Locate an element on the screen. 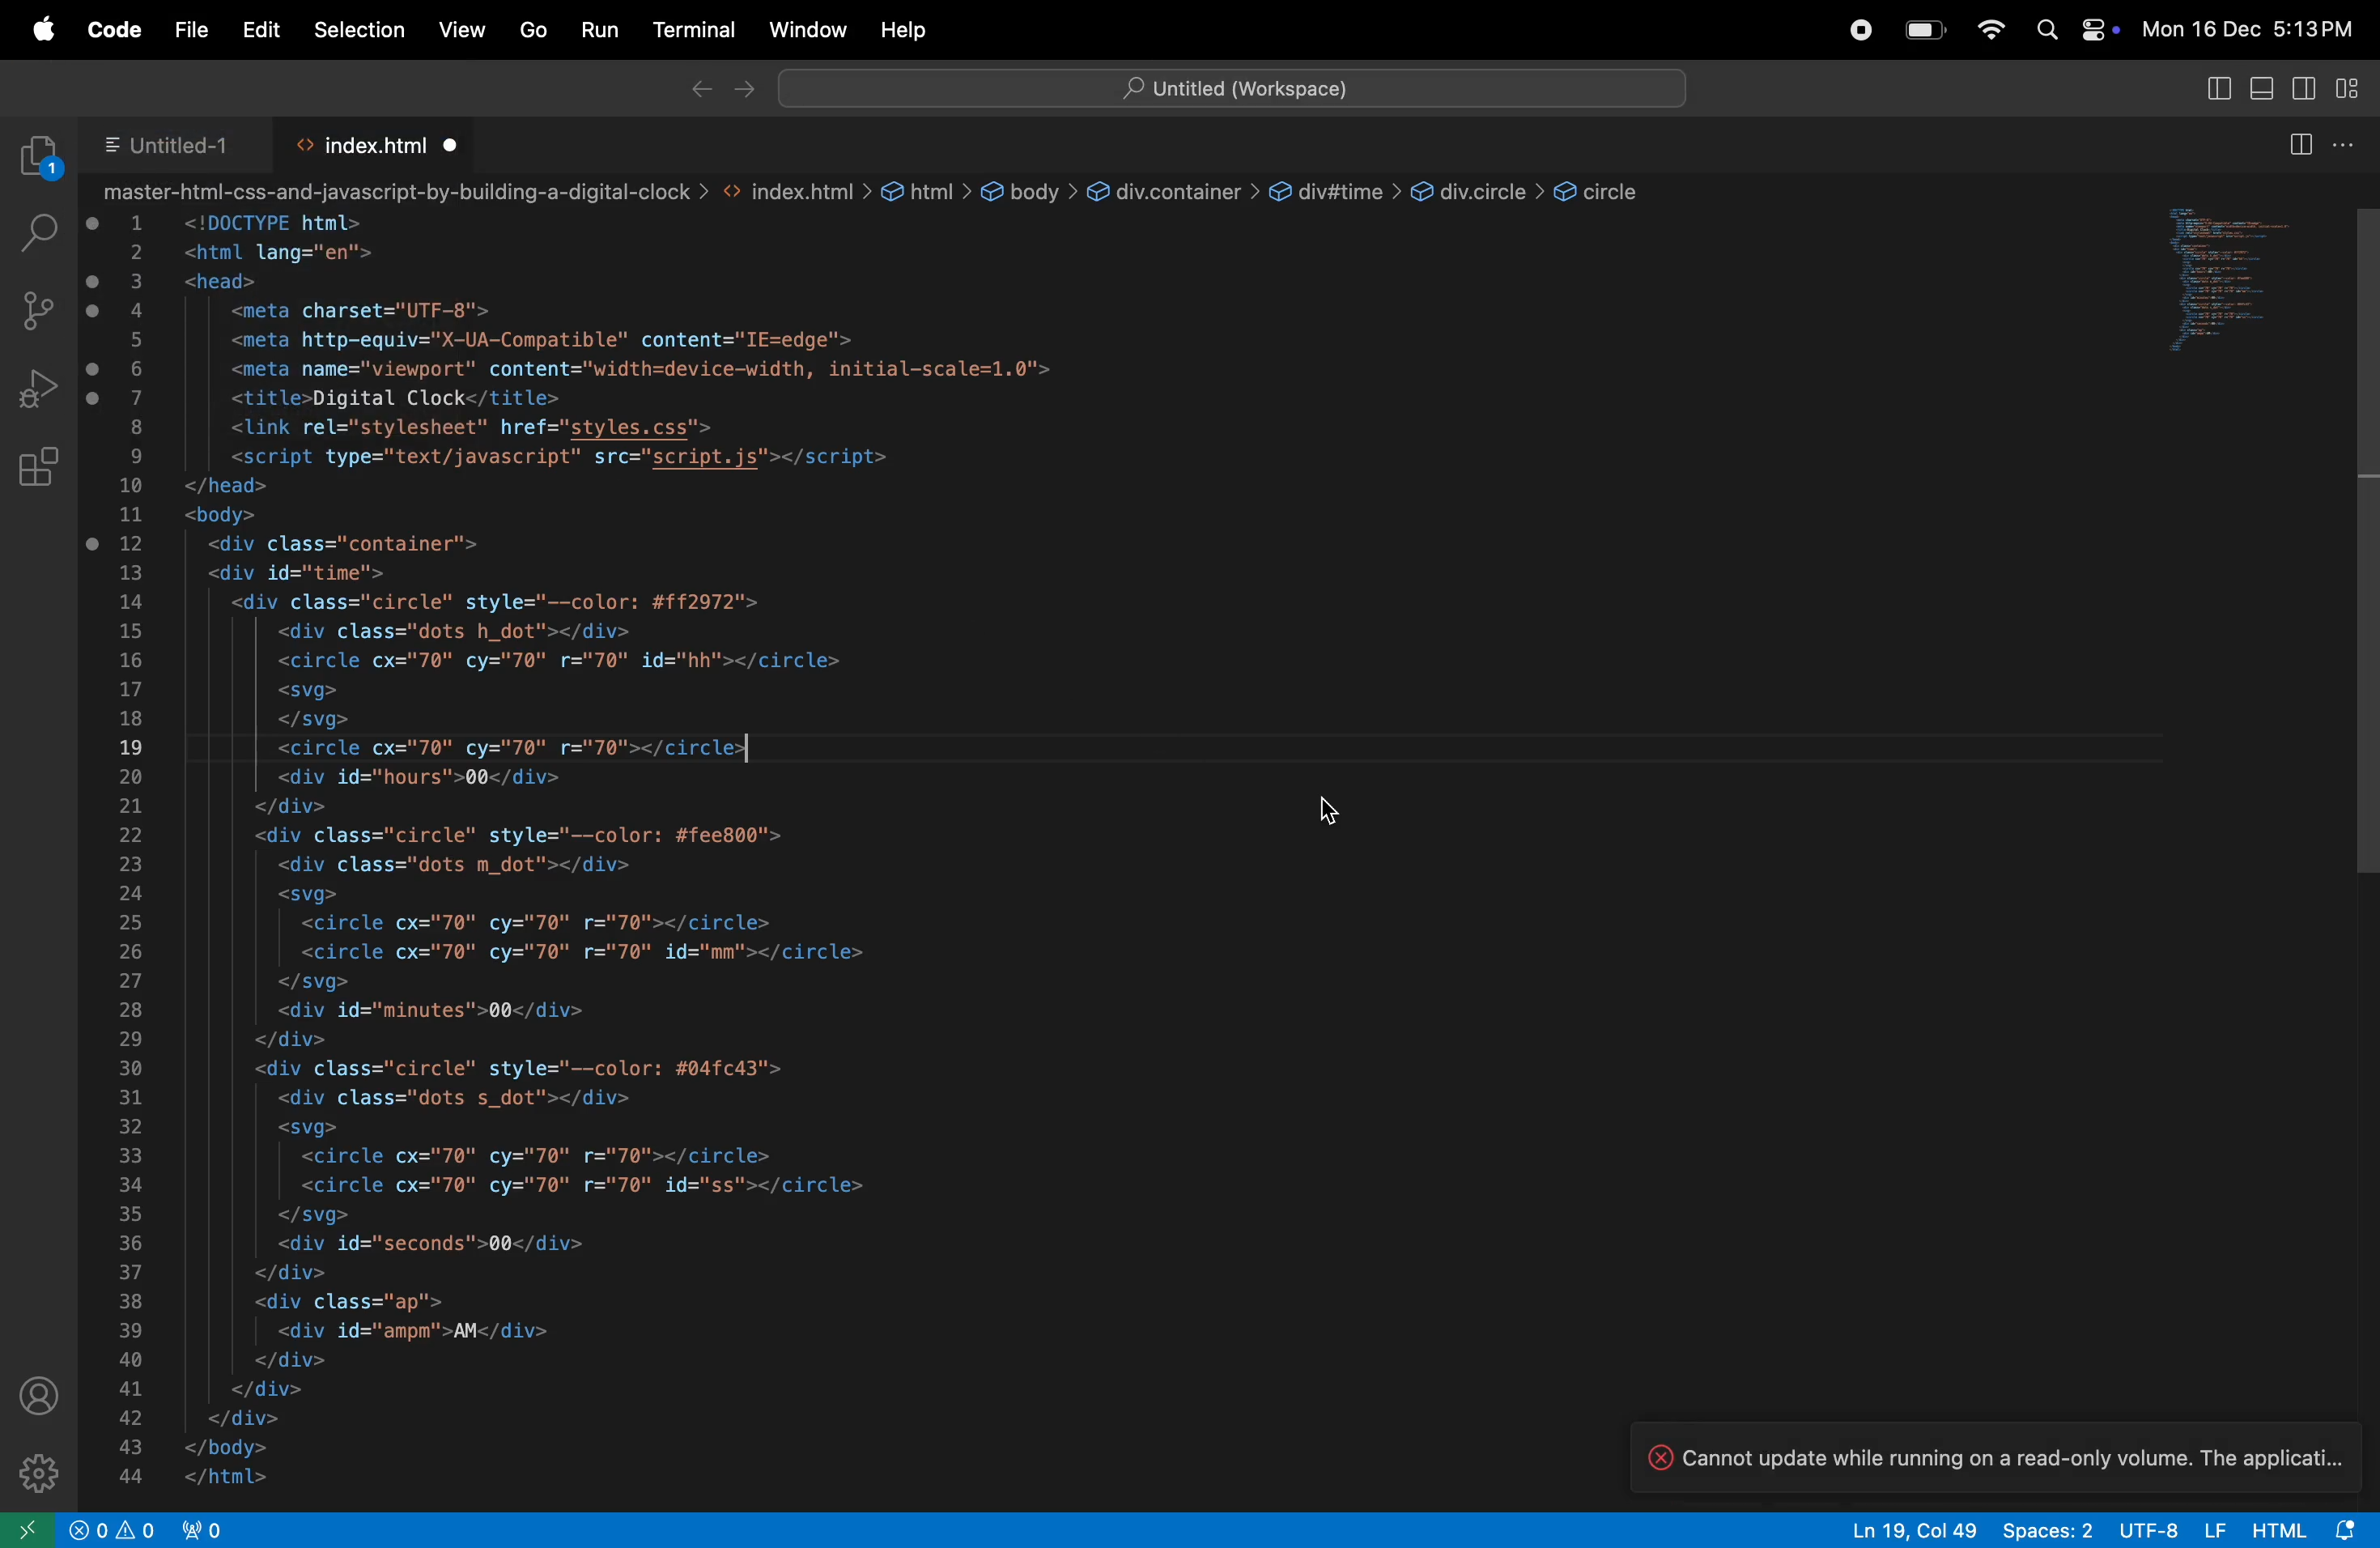  numbers is located at coordinates (133, 853).